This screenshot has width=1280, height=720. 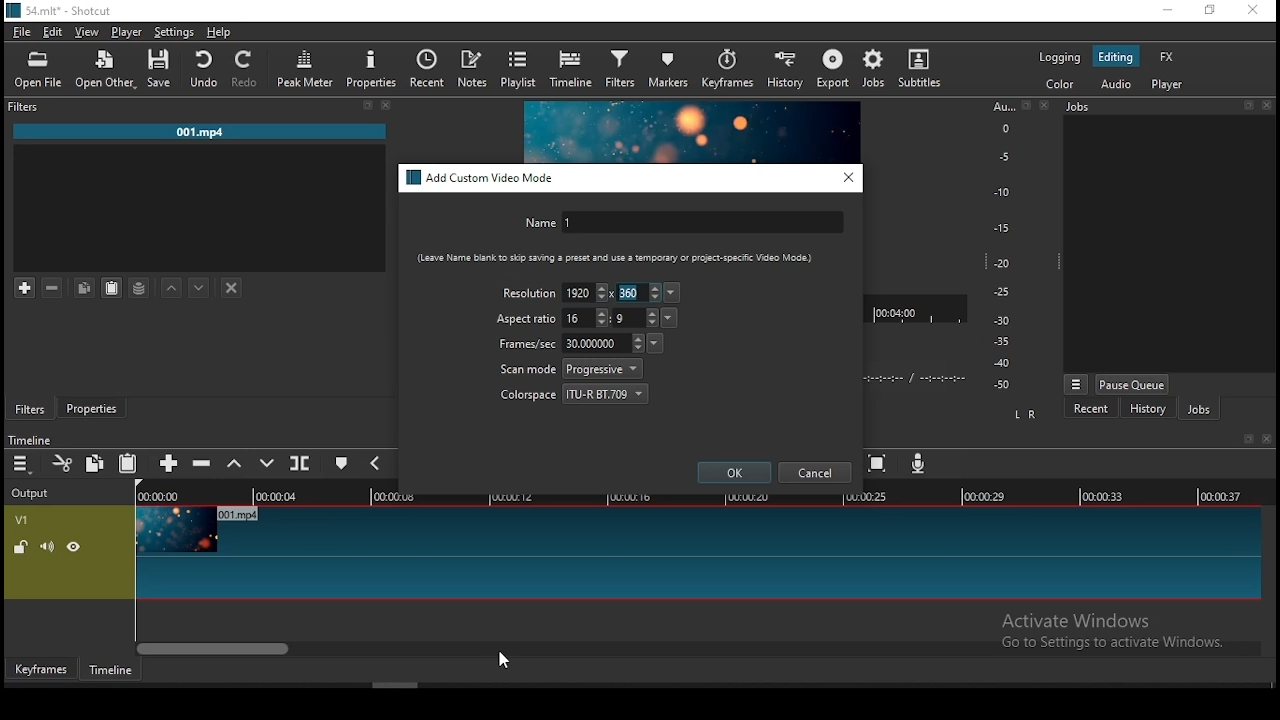 I want to click on {Leave Name blank to 5kip saving a preset and use a temporary Of project-speciic Video Mode), so click(x=607, y=258).